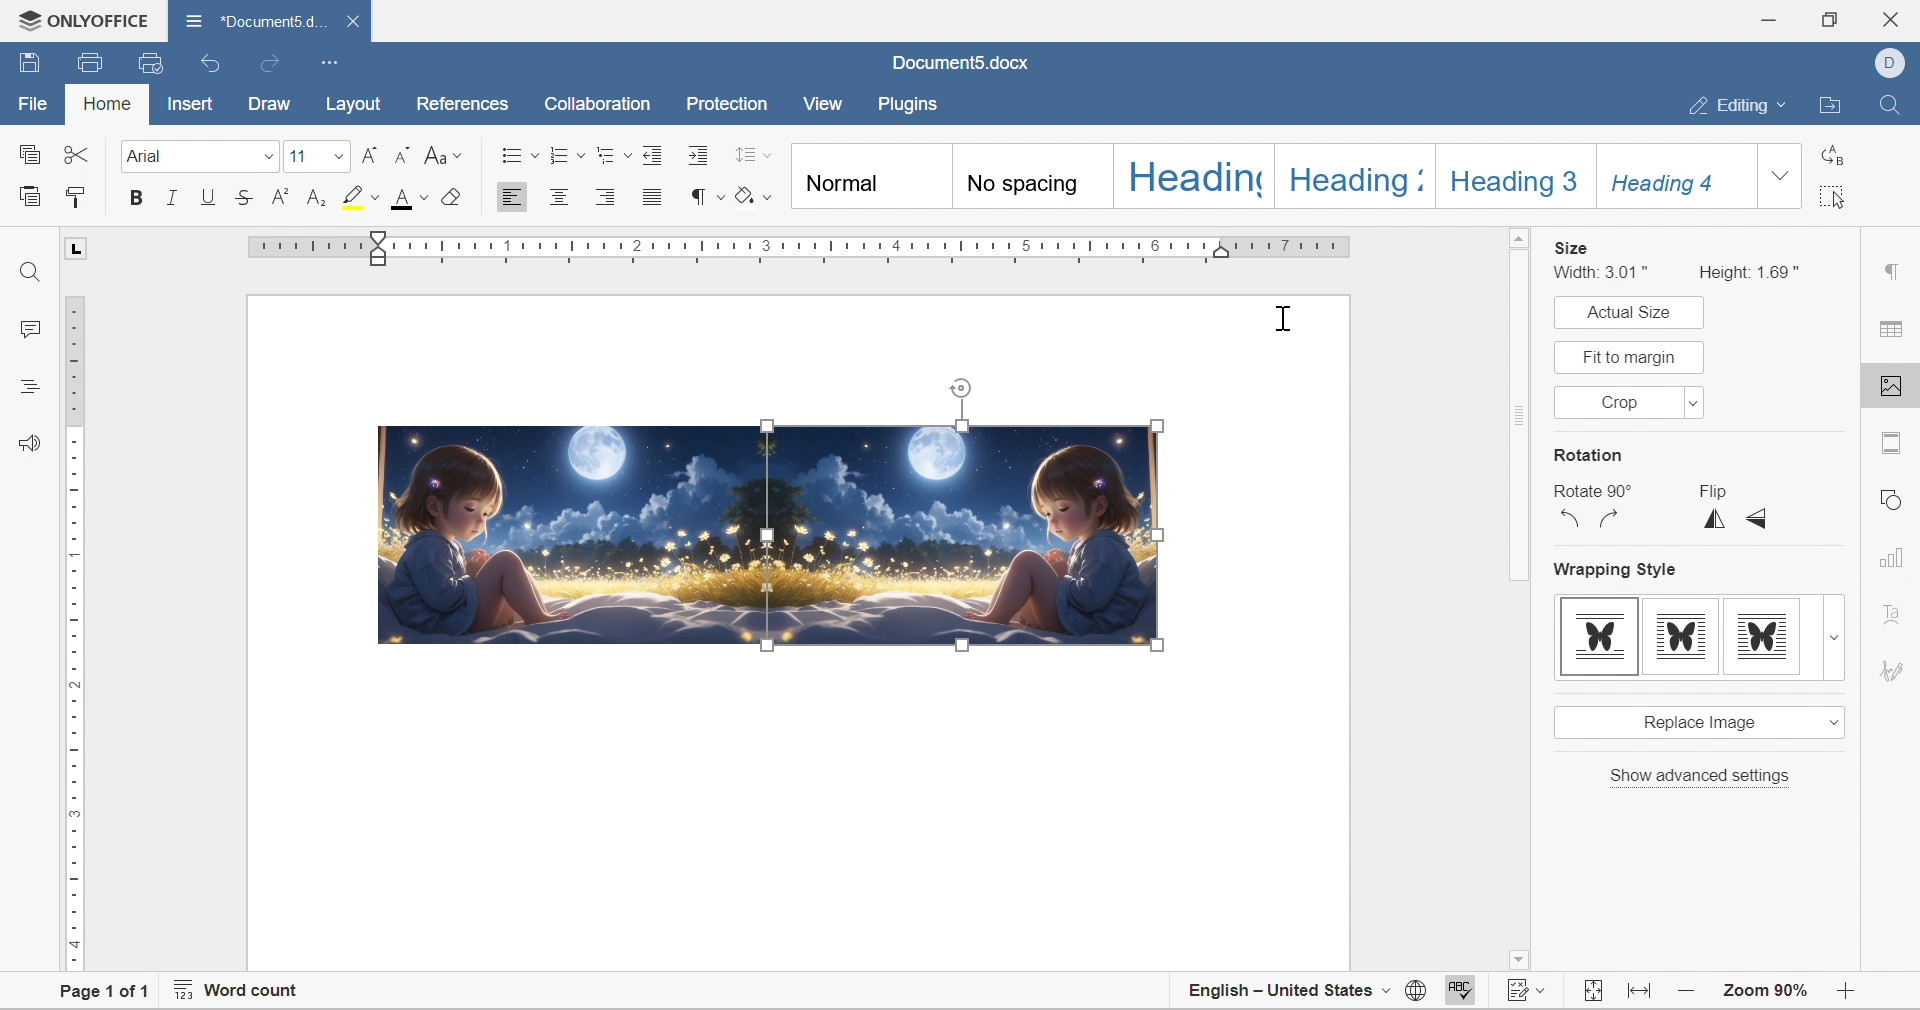 The height and width of the screenshot is (1010, 1920). Describe the element at coordinates (805, 250) in the screenshot. I see `ruler` at that location.